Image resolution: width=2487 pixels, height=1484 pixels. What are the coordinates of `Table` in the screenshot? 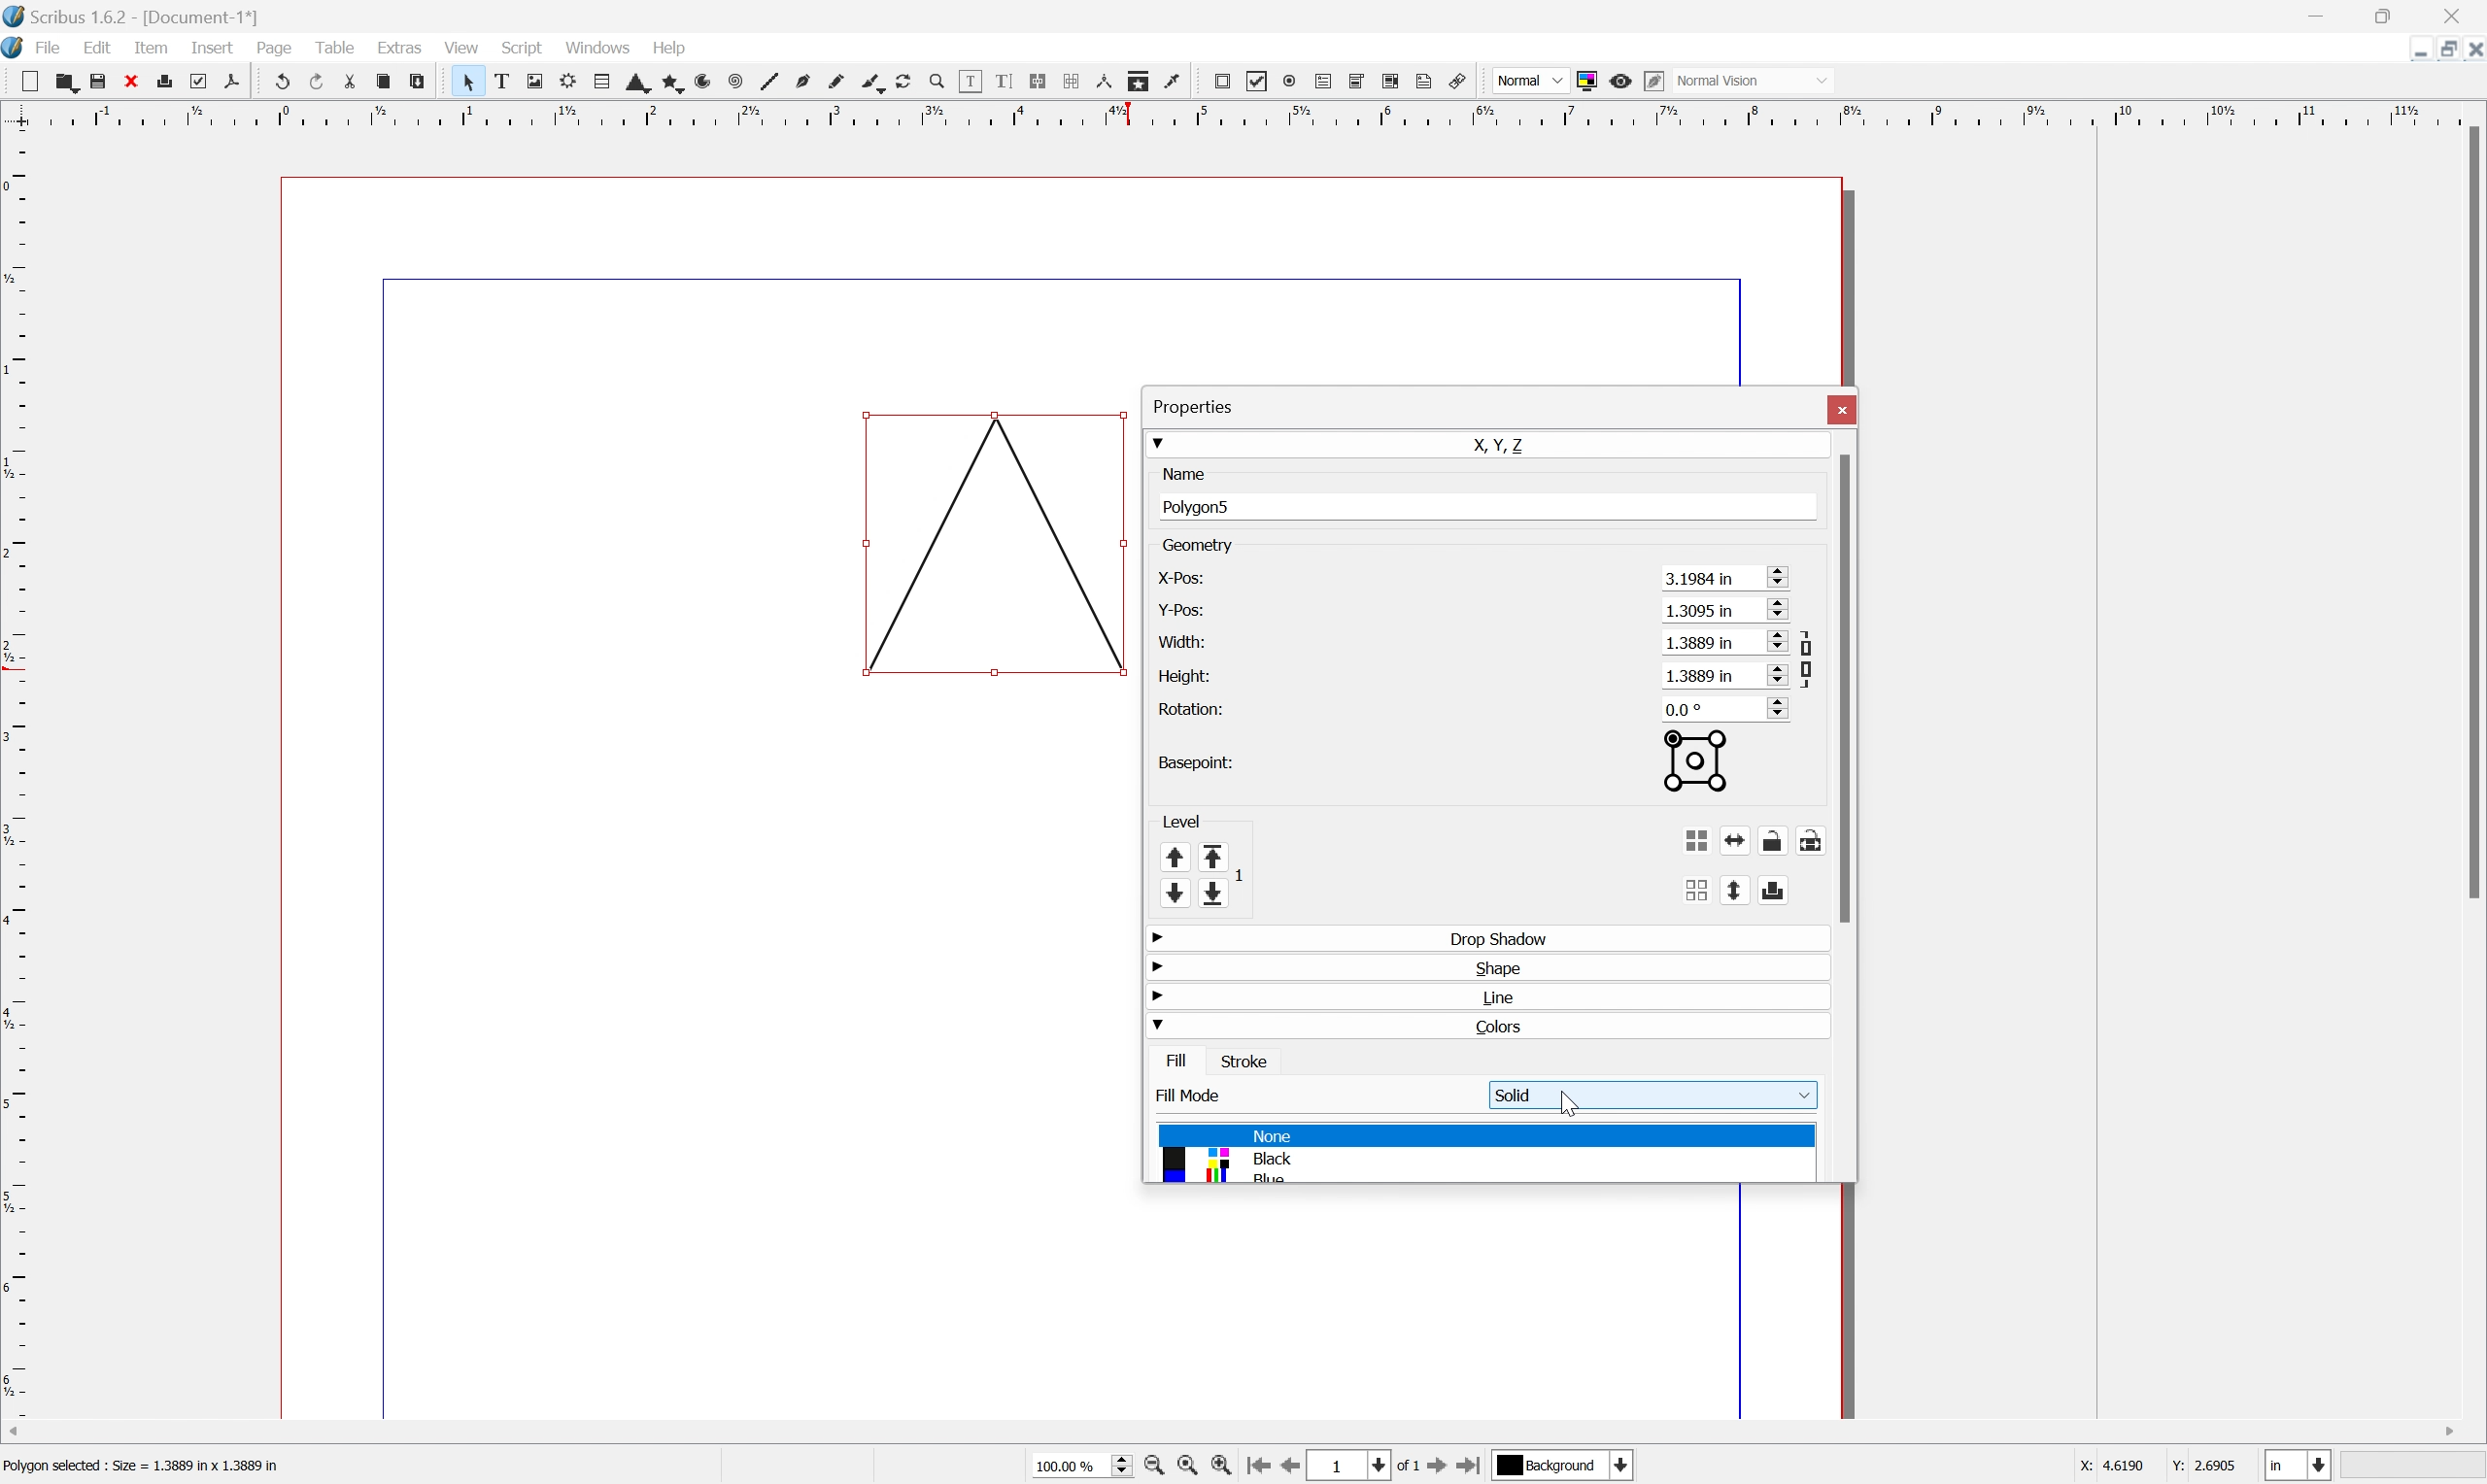 It's located at (592, 83).